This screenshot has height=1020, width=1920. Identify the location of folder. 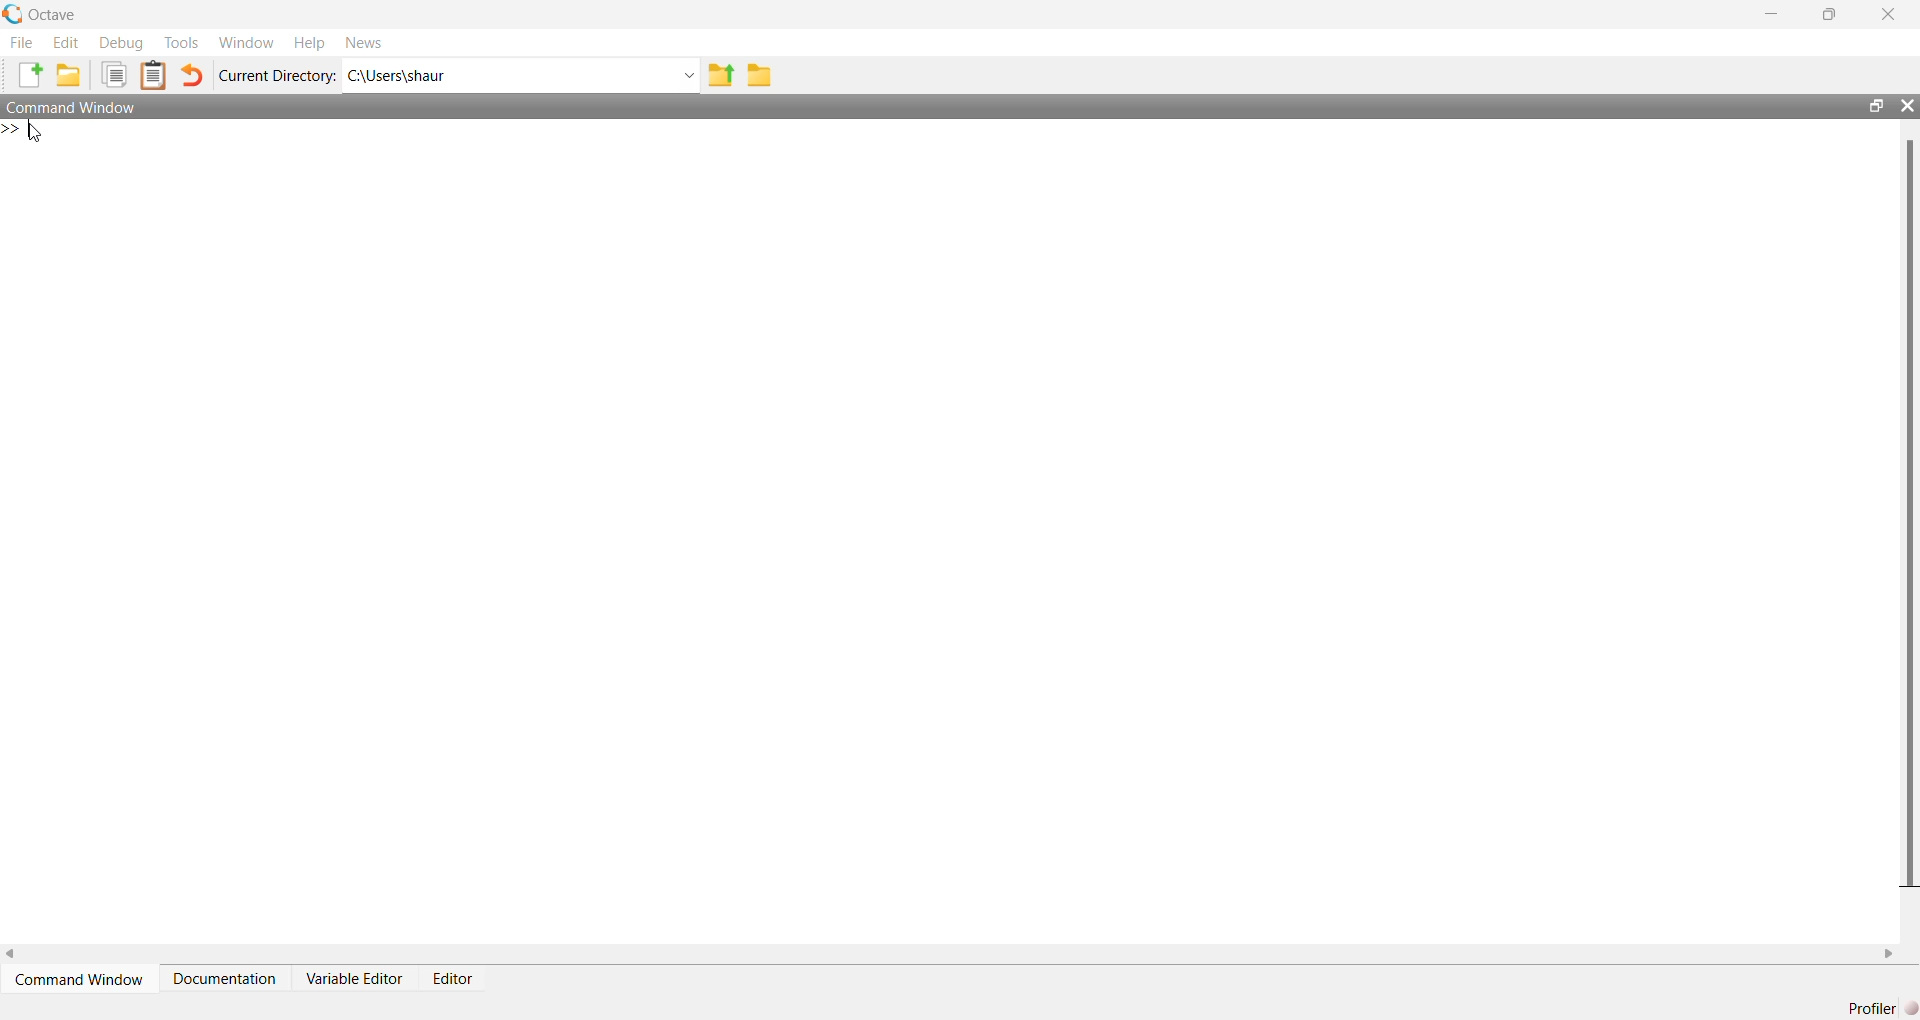
(759, 76).